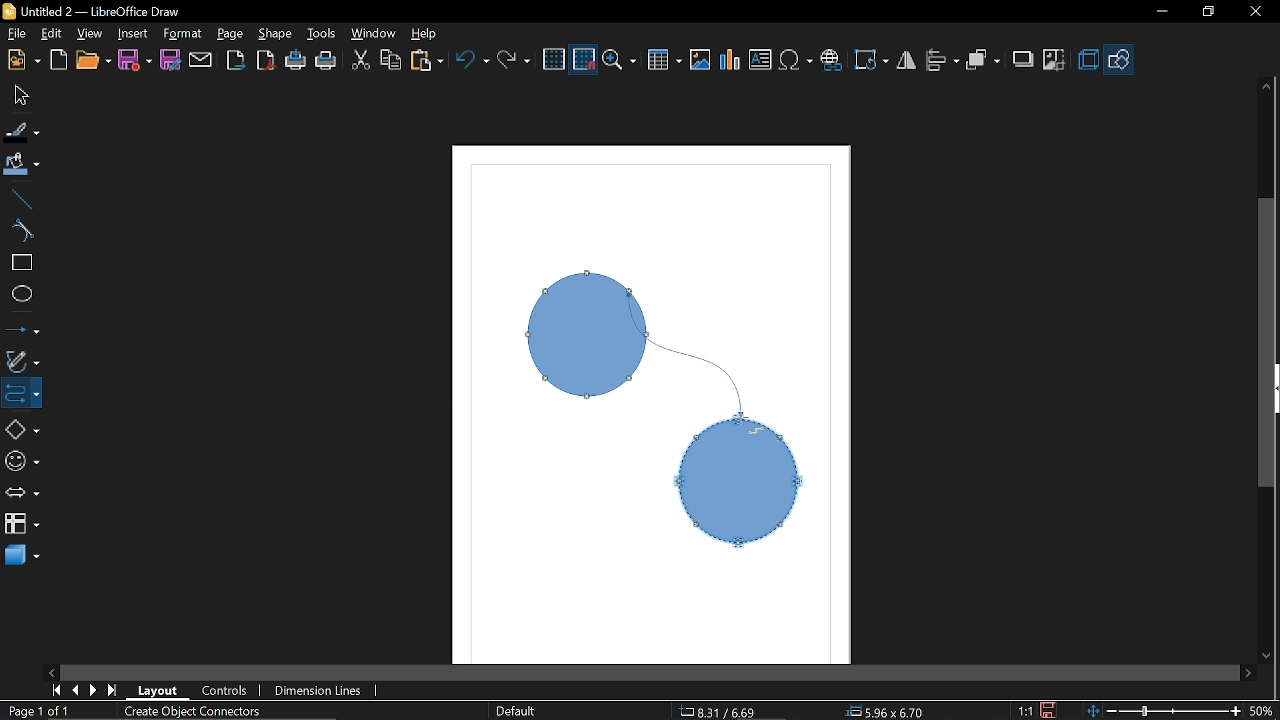  I want to click on COnnector, so click(21, 393).